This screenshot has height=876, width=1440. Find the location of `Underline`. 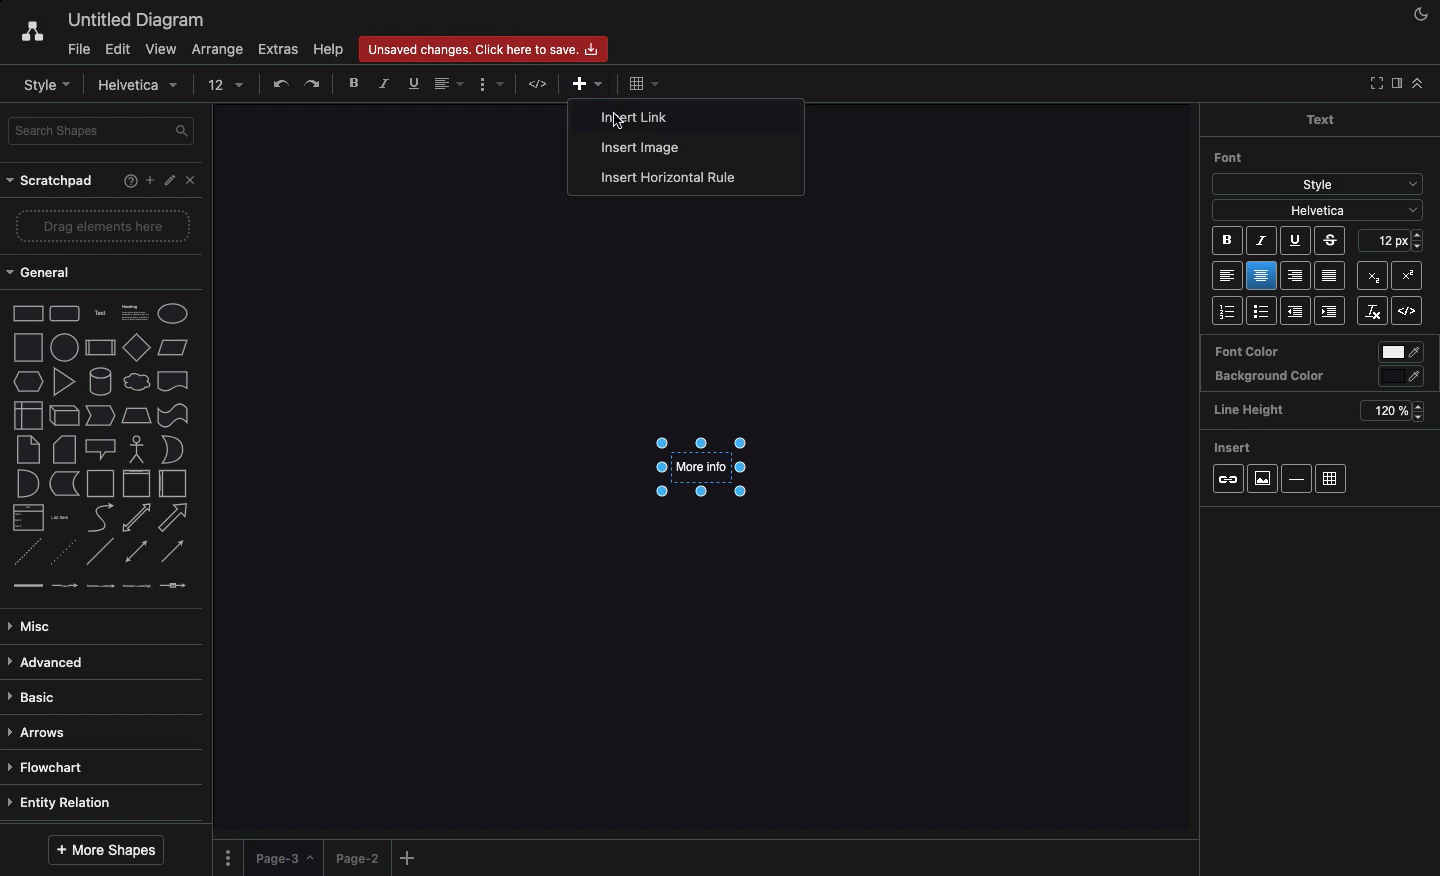

Underline is located at coordinates (1294, 242).